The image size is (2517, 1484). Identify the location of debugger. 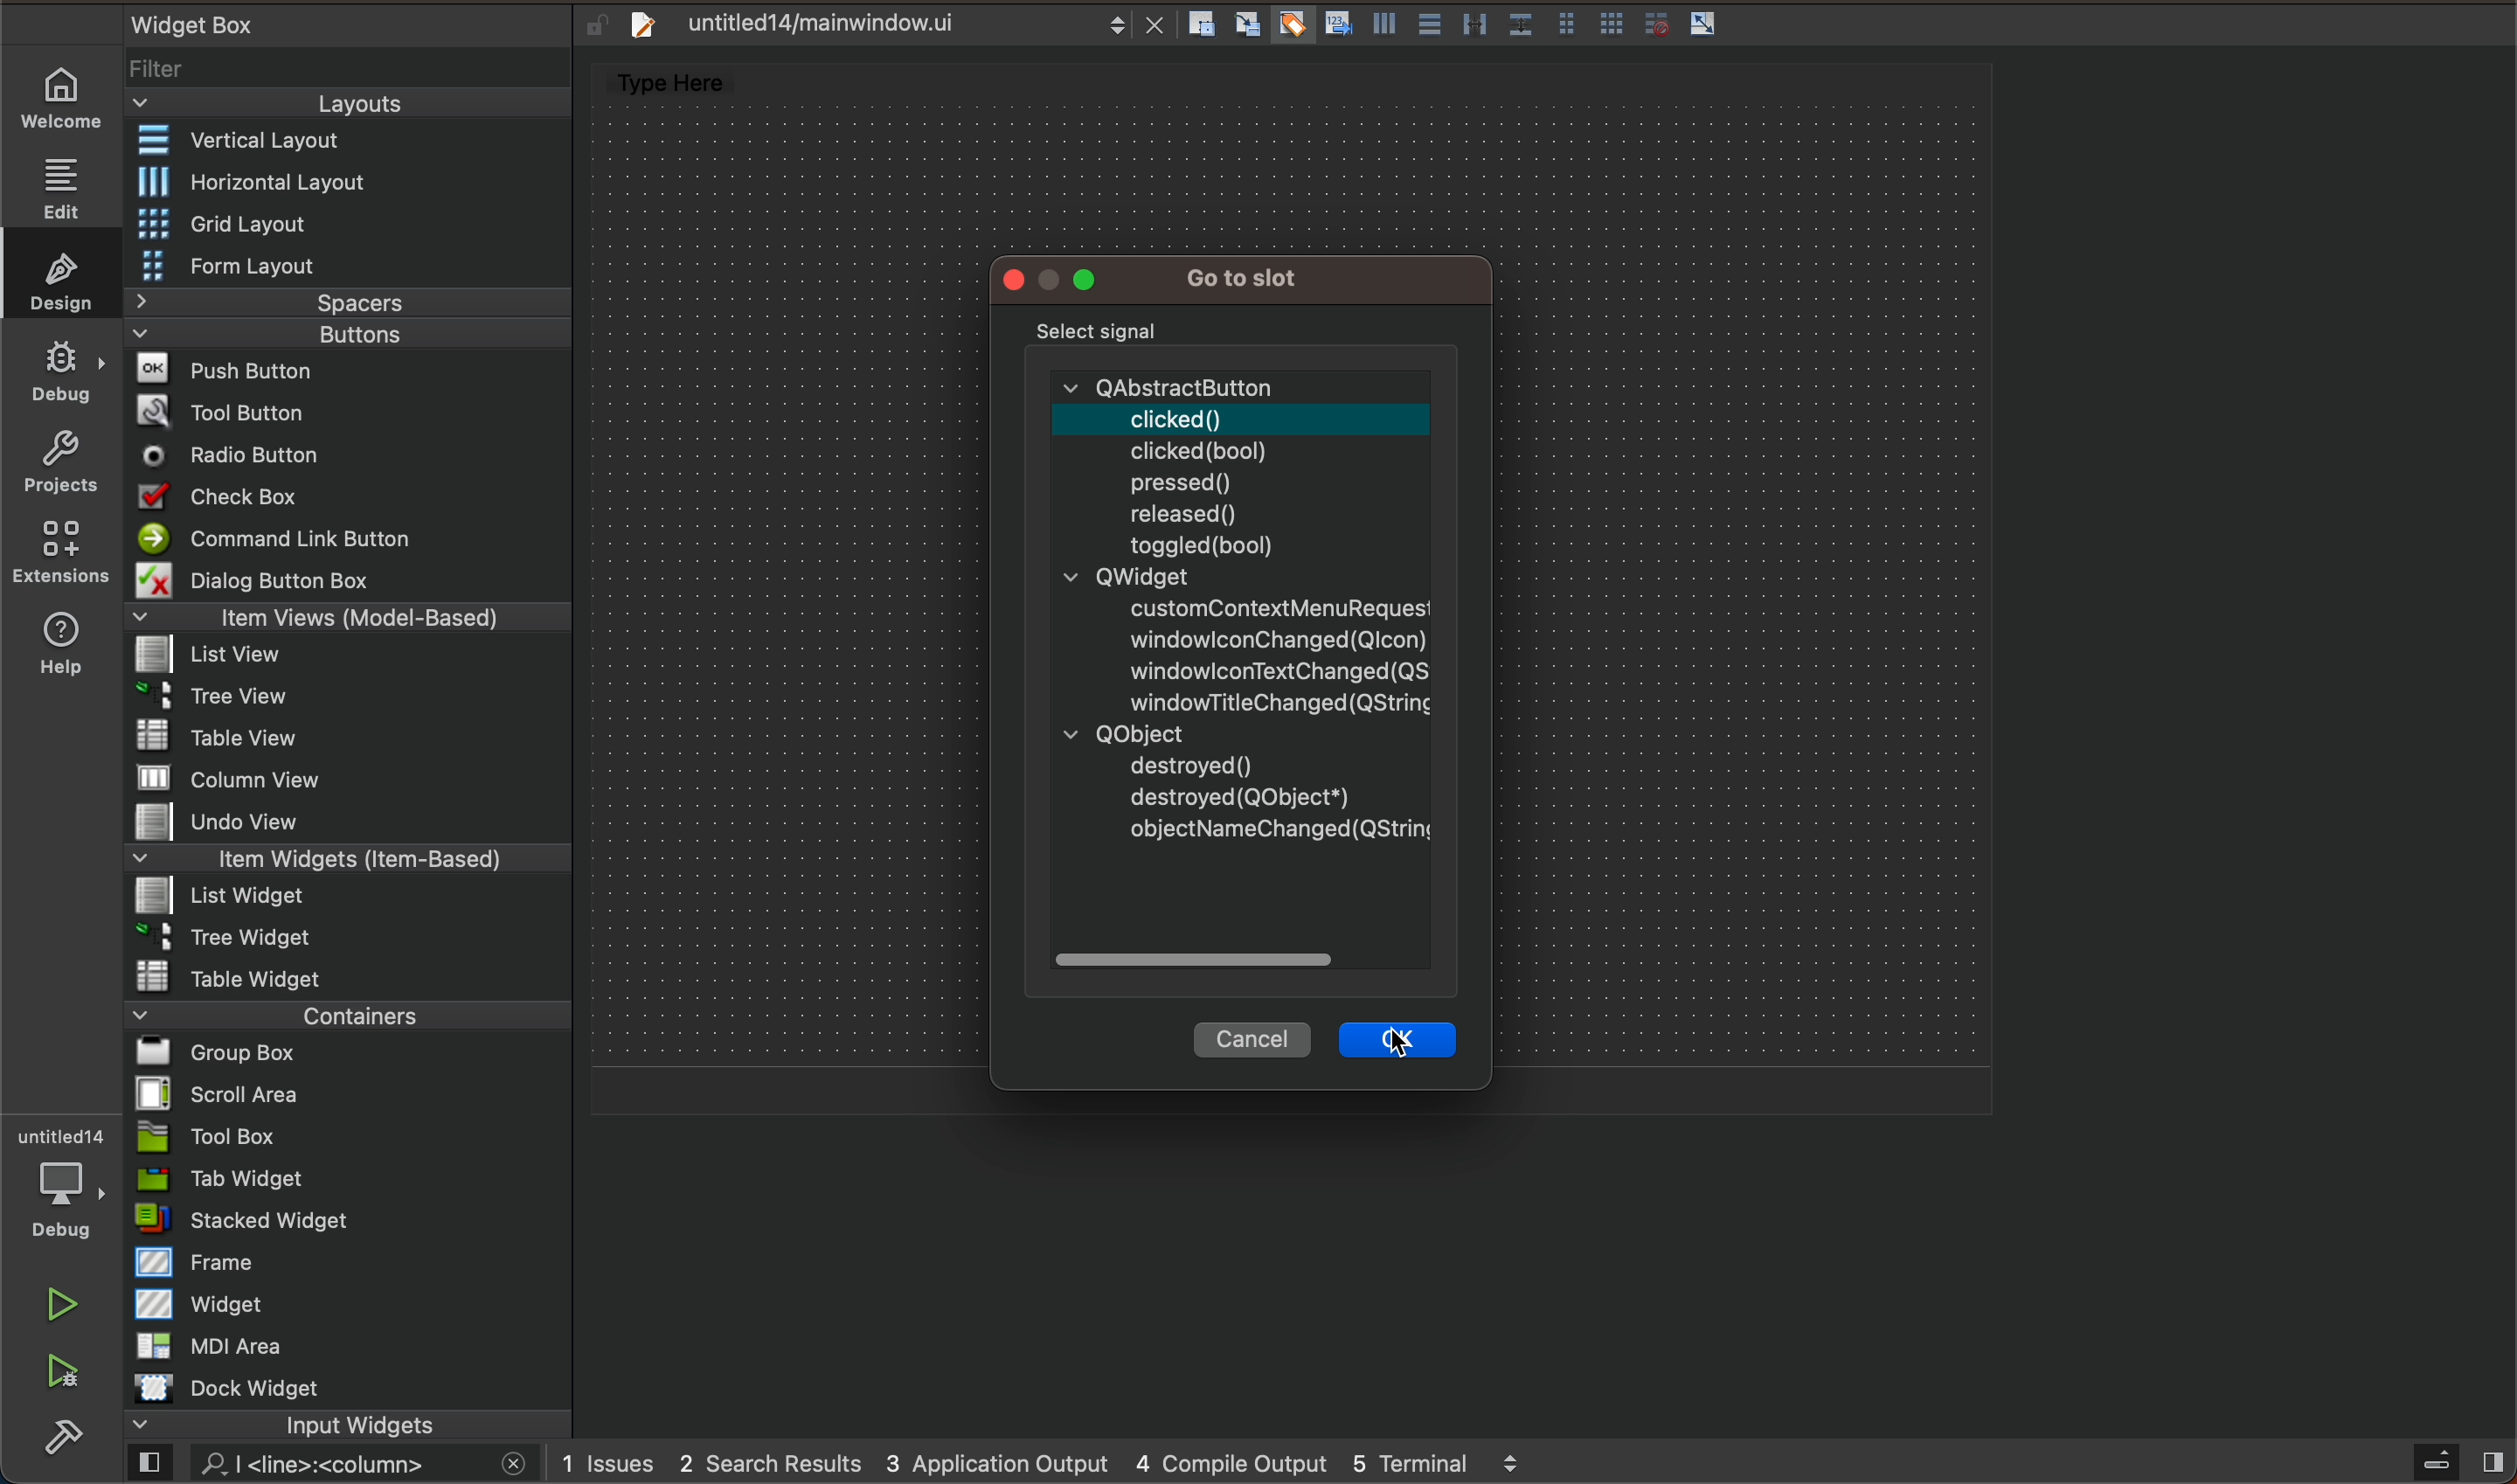
(66, 1189).